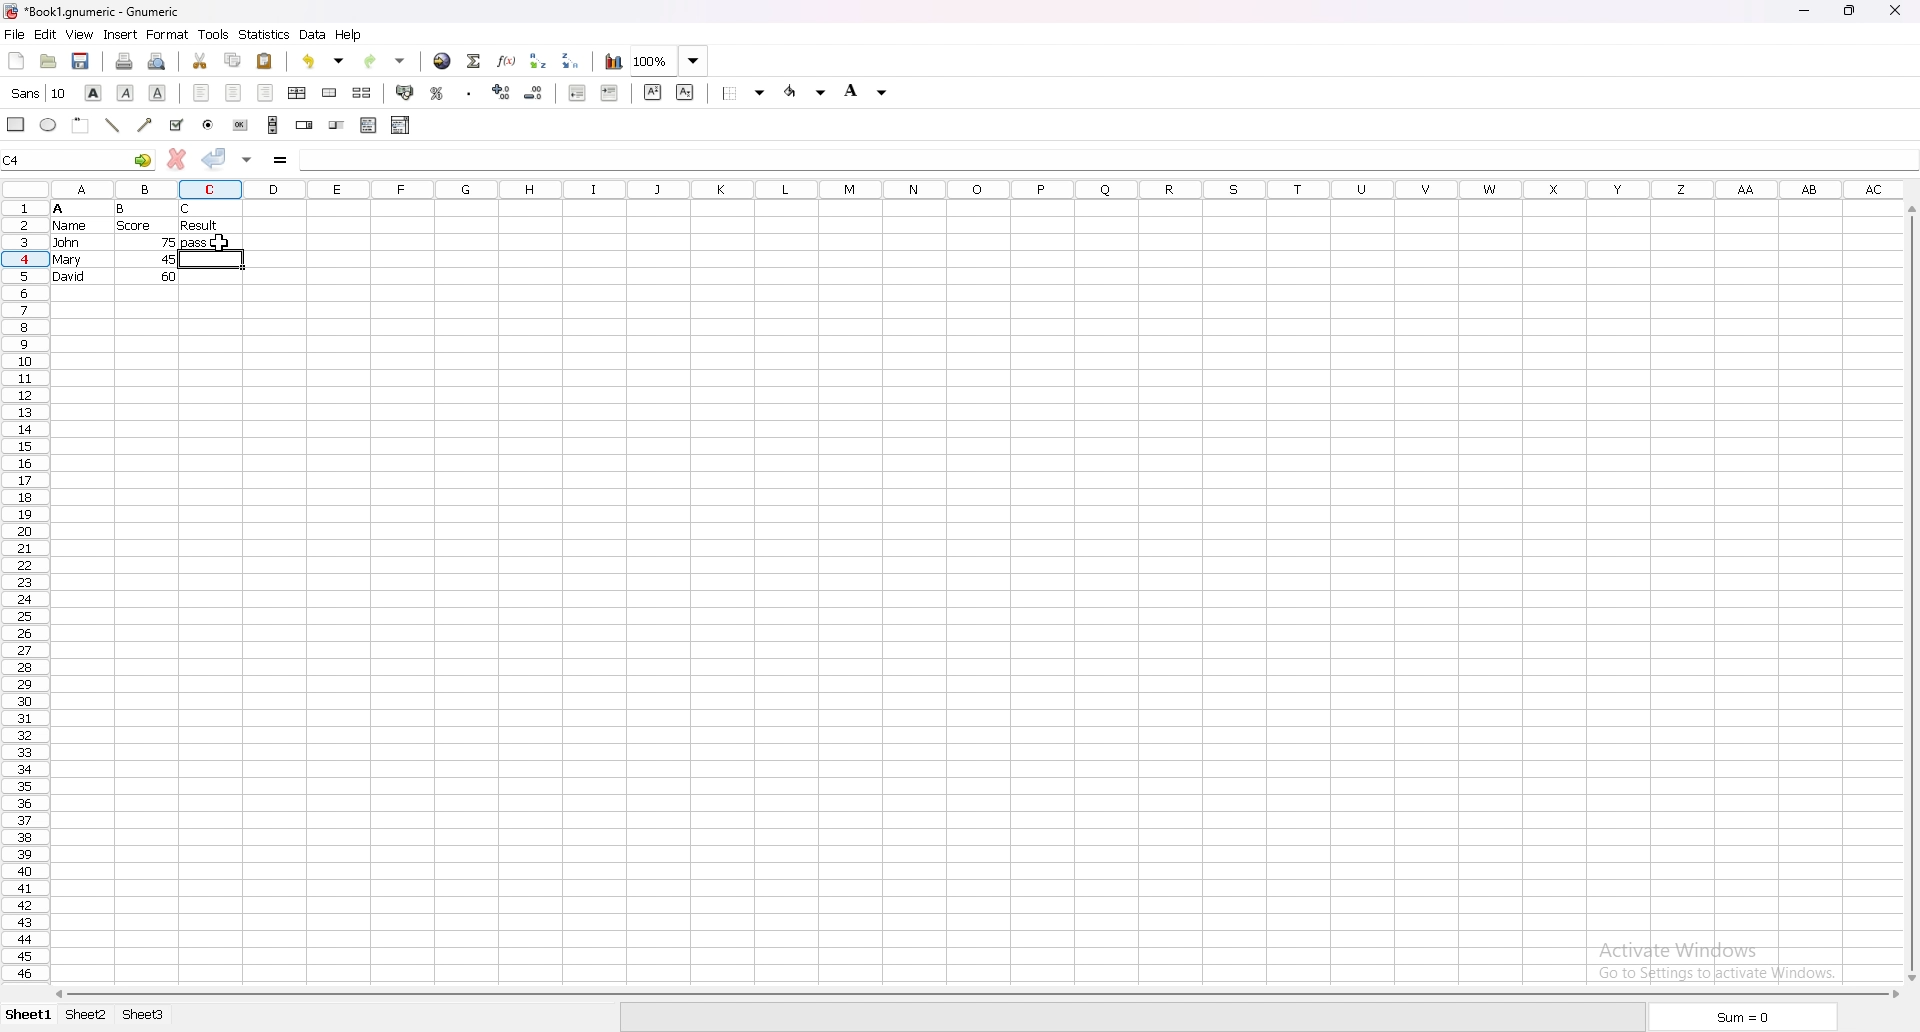 This screenshot has width=1920, height=1032. Describe the element at coordinates (16, 124) in the screenshot. I see `rectangle` at that location.